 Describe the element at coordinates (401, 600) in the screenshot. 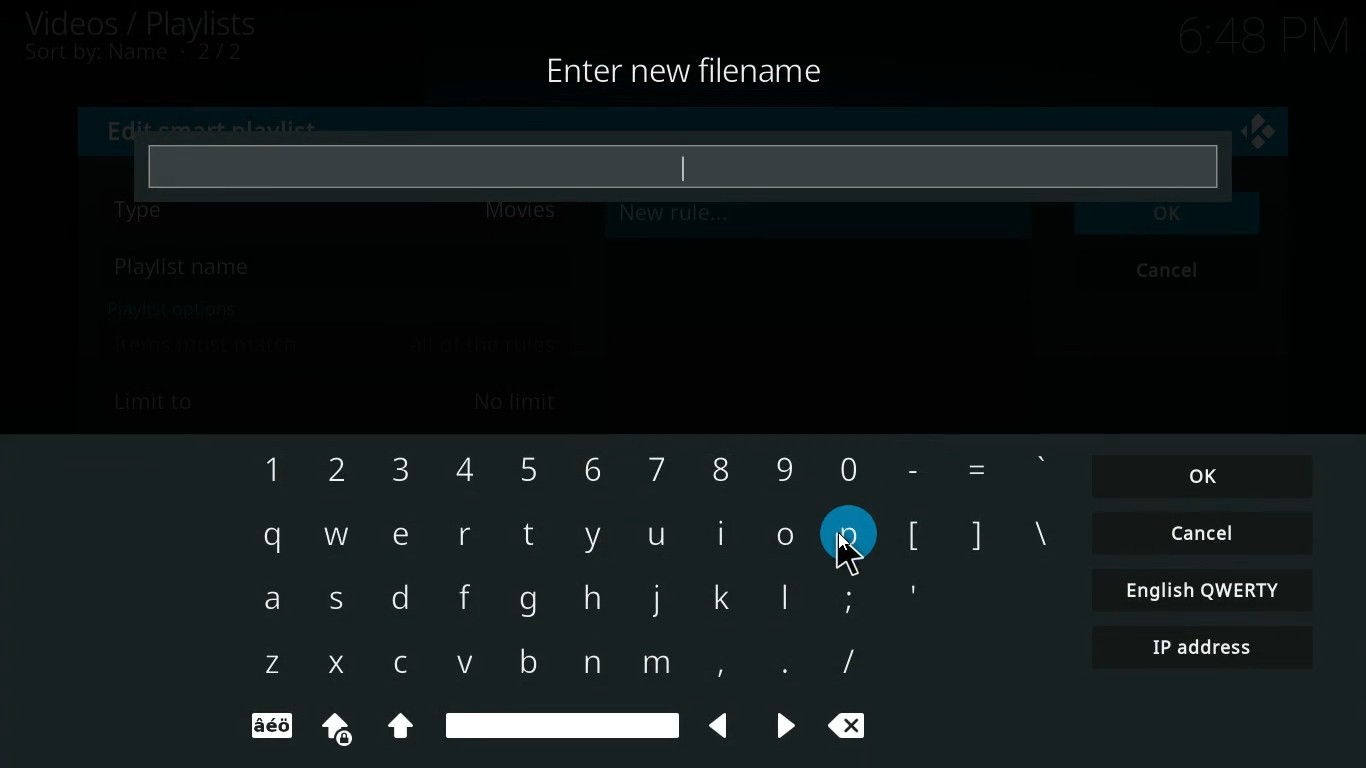

I see `d` at that location.